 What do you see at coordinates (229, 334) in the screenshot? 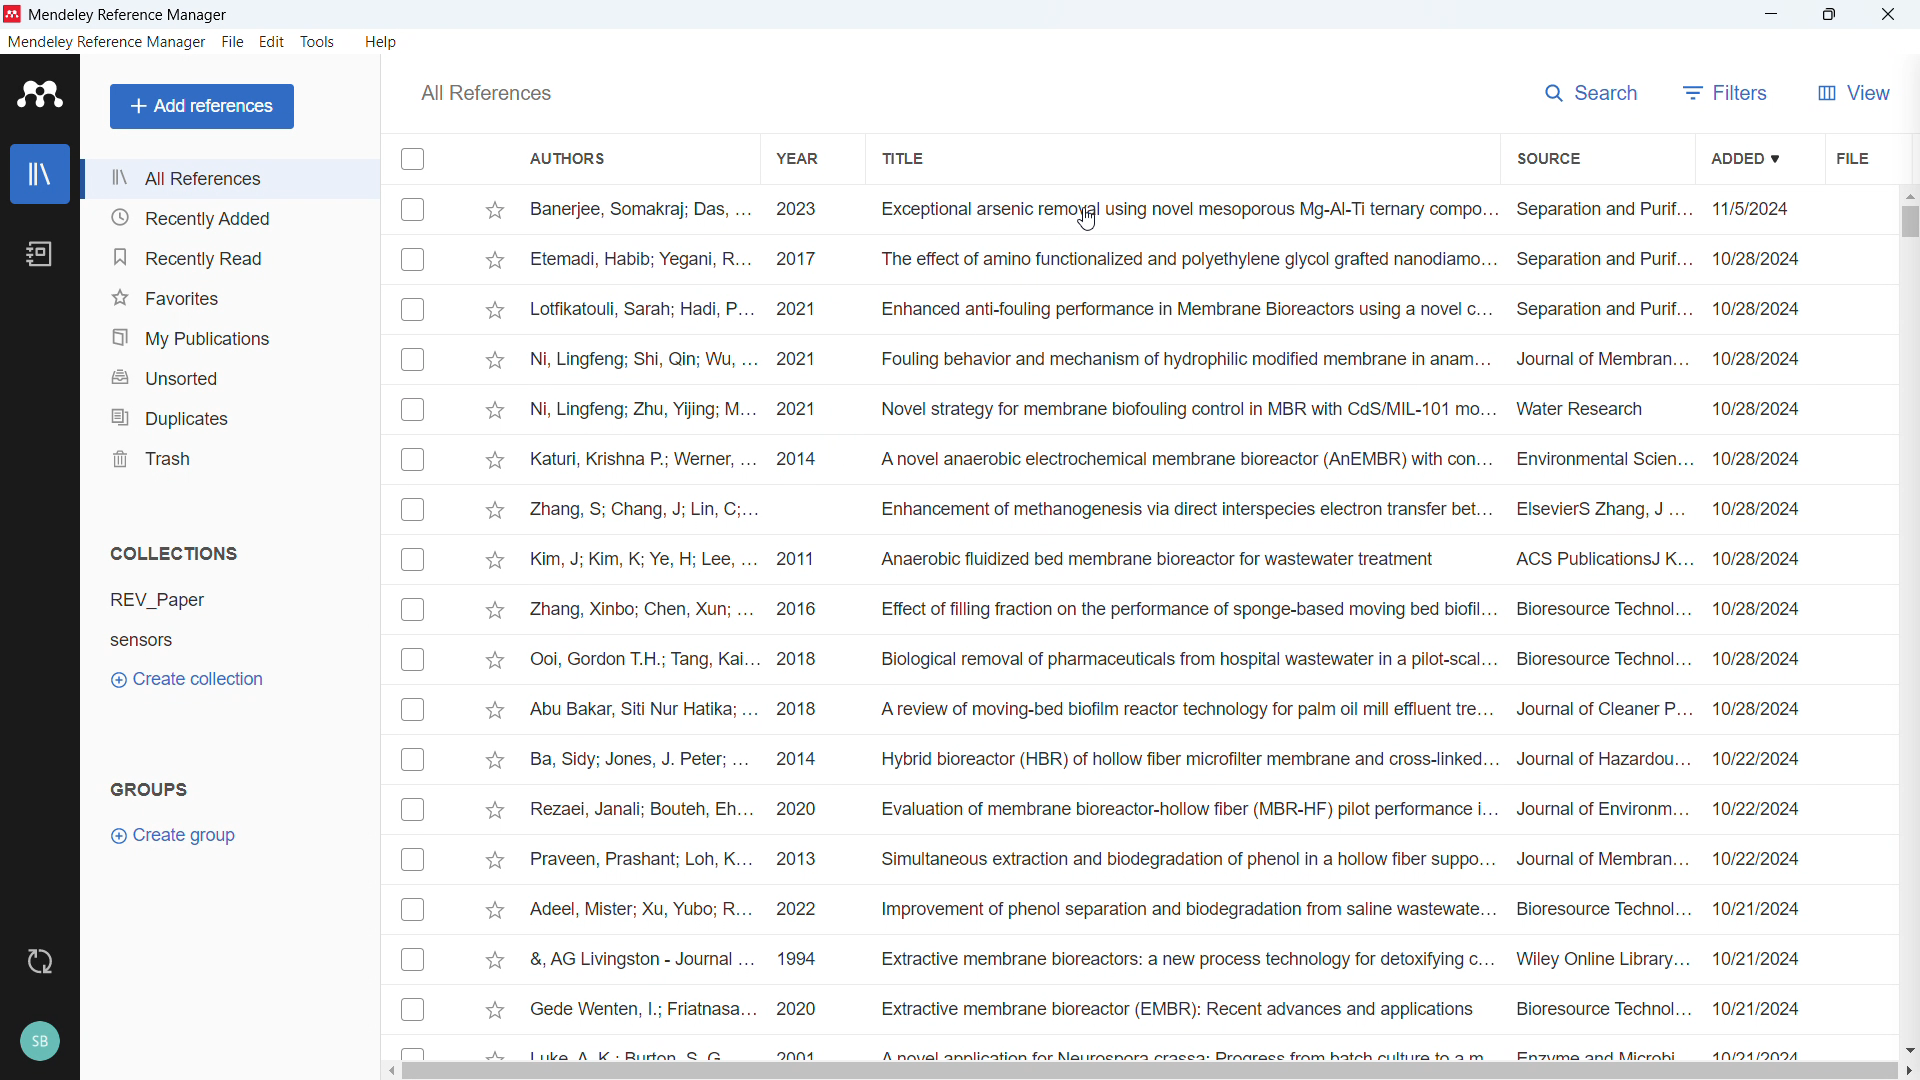
I see `my publications` at bounding box center [229, 334].